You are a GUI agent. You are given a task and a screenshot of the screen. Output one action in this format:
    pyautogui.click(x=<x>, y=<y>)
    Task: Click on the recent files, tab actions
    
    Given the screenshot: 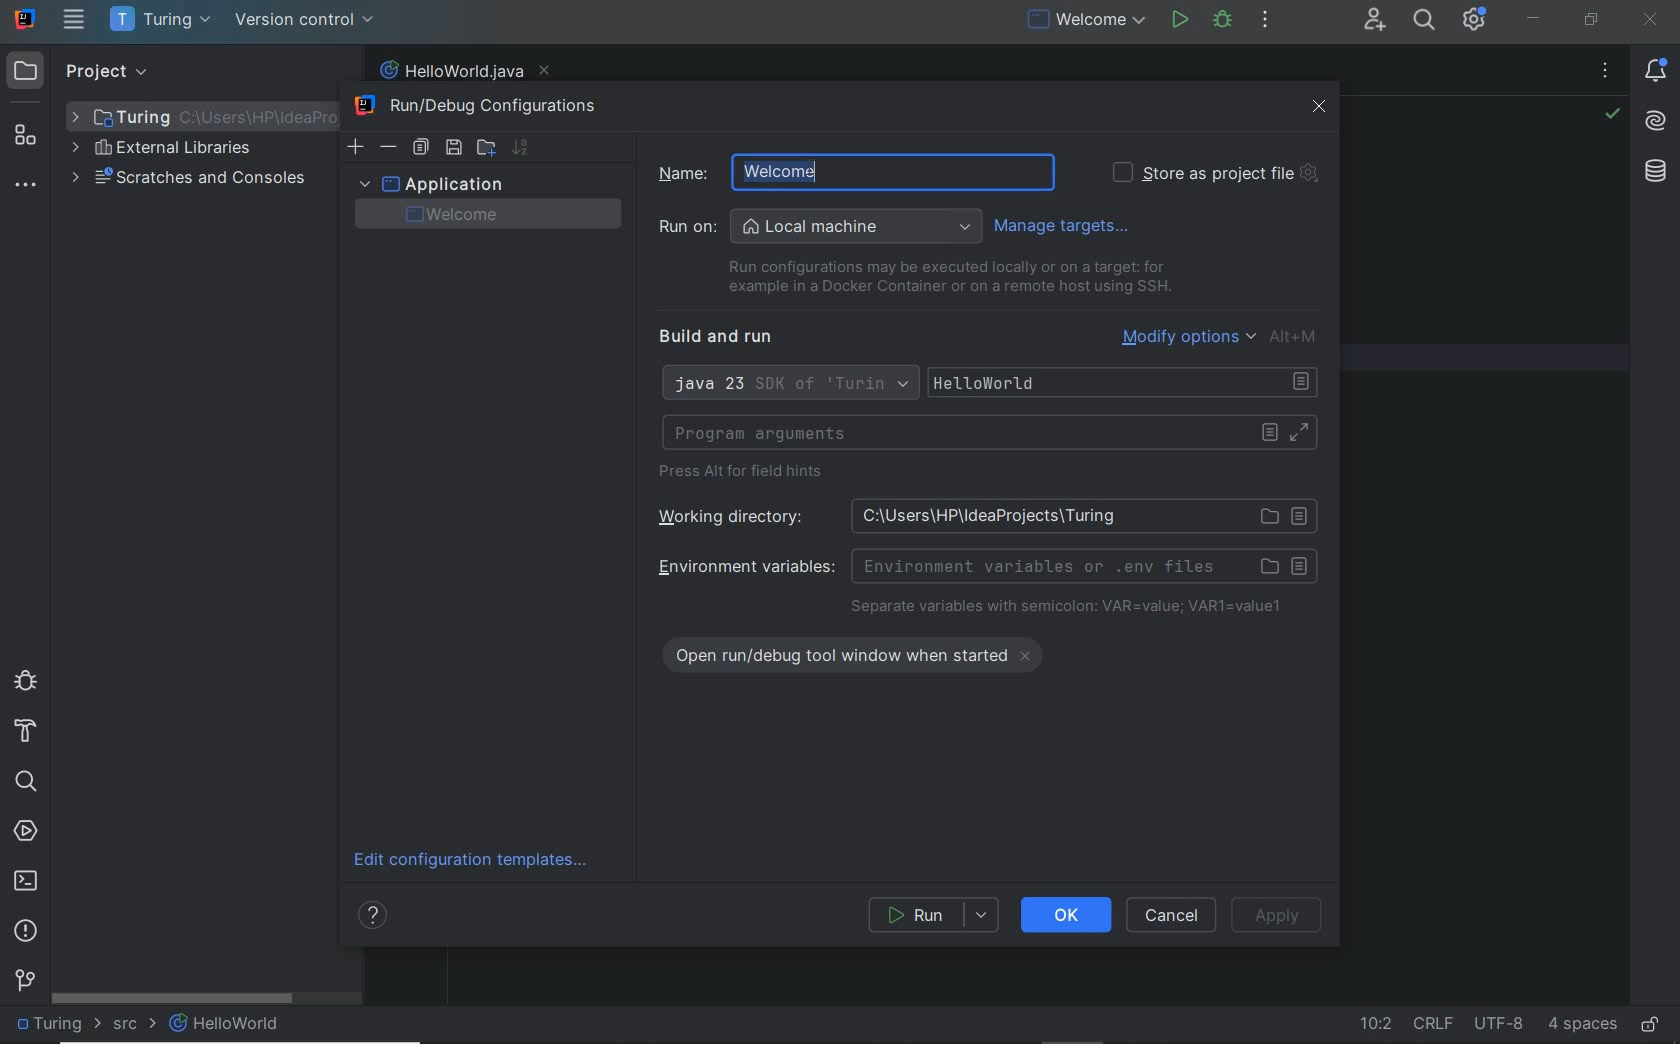 What is the action you would take?
    pyautogui.click(x=1605, y=74)
    